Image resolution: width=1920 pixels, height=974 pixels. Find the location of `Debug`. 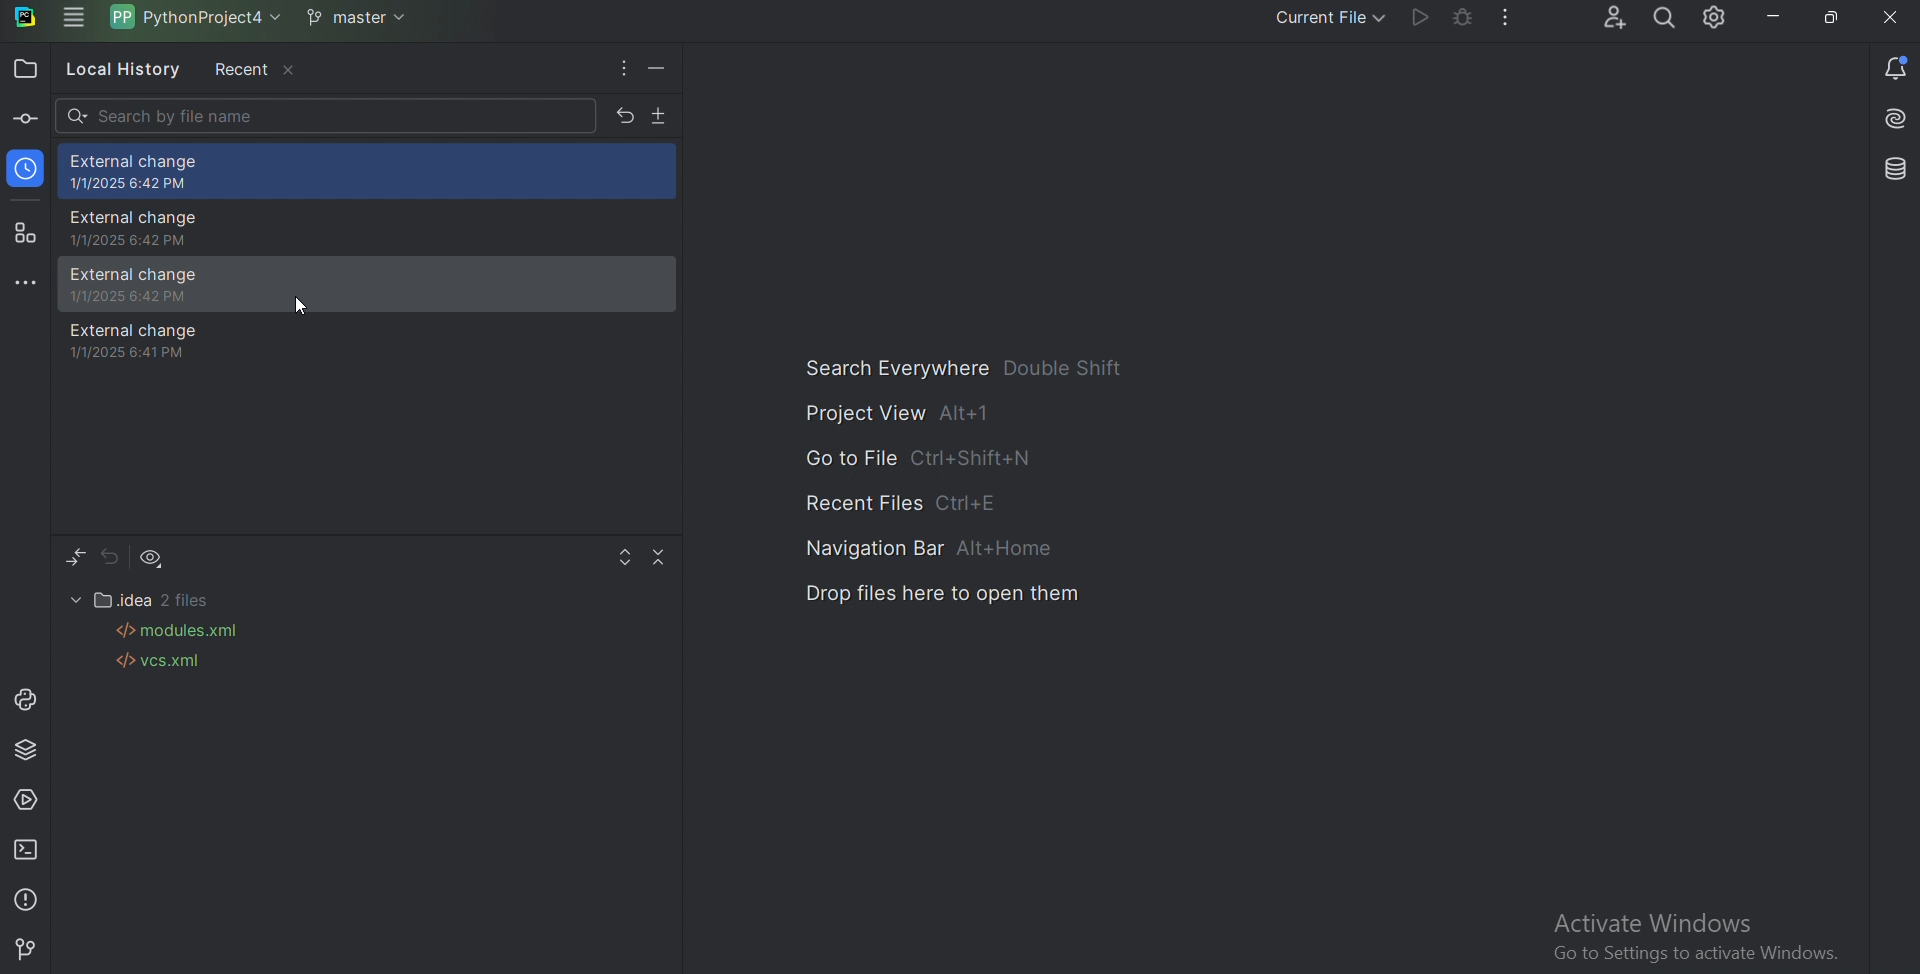

Debug is located at coordinates (1465, 17).